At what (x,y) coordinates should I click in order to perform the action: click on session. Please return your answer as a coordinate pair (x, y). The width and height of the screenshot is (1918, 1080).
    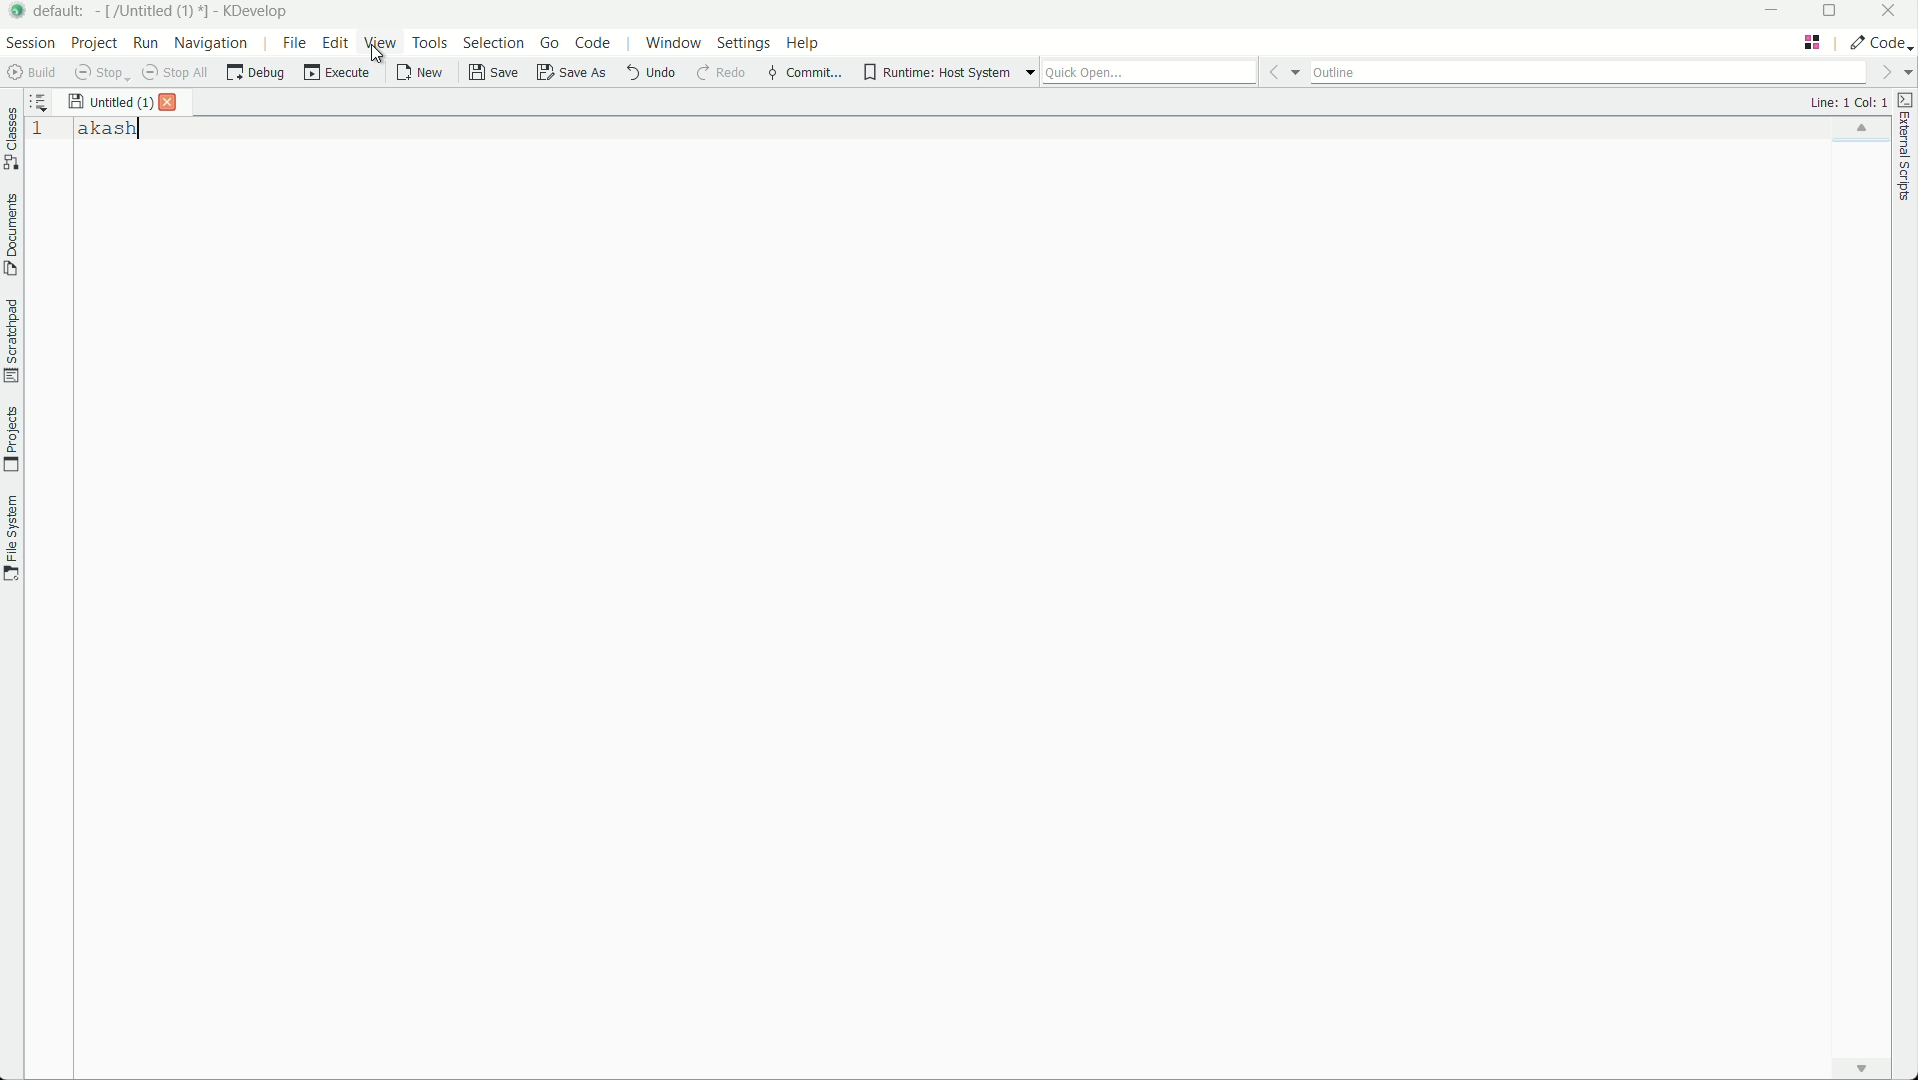
    Looking at the image, I should click on (32, 43).